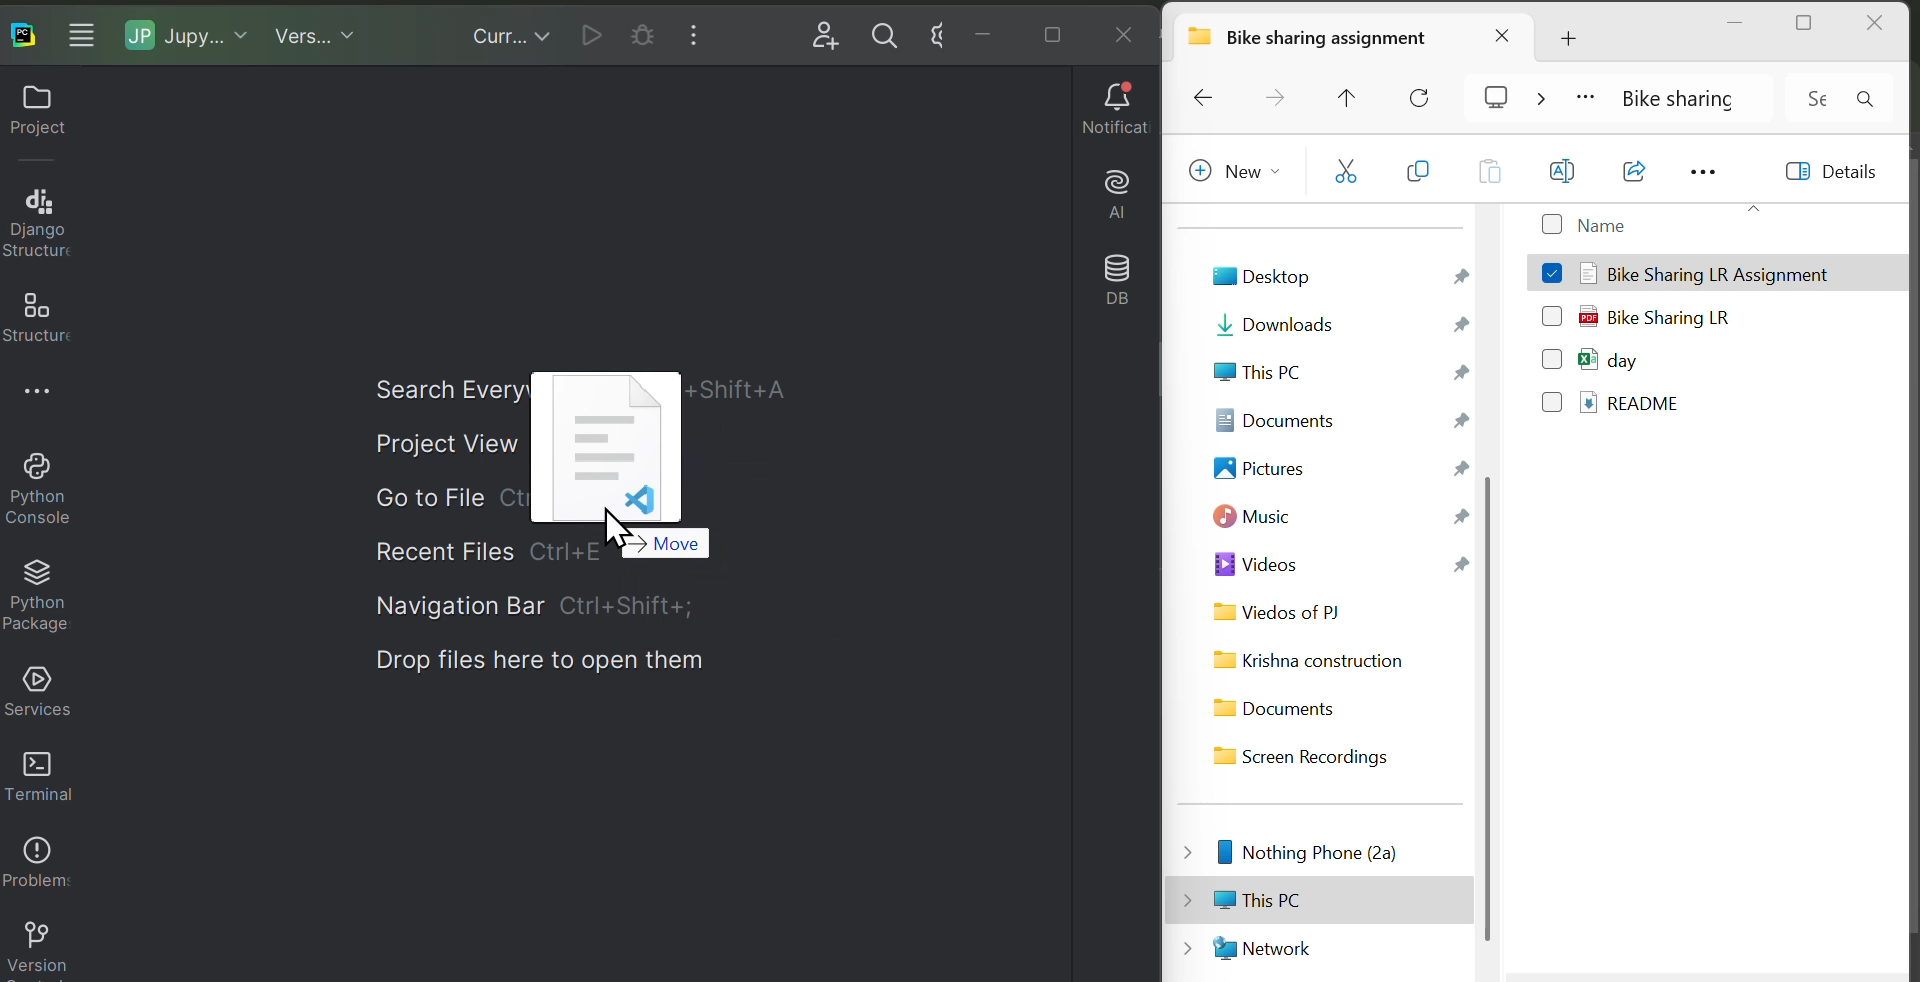 This screenshot has width=1920, height=982. What do you see at coordinates (937, 31) in the screenshot?
I see `settings` at bounding box center [937, 31].